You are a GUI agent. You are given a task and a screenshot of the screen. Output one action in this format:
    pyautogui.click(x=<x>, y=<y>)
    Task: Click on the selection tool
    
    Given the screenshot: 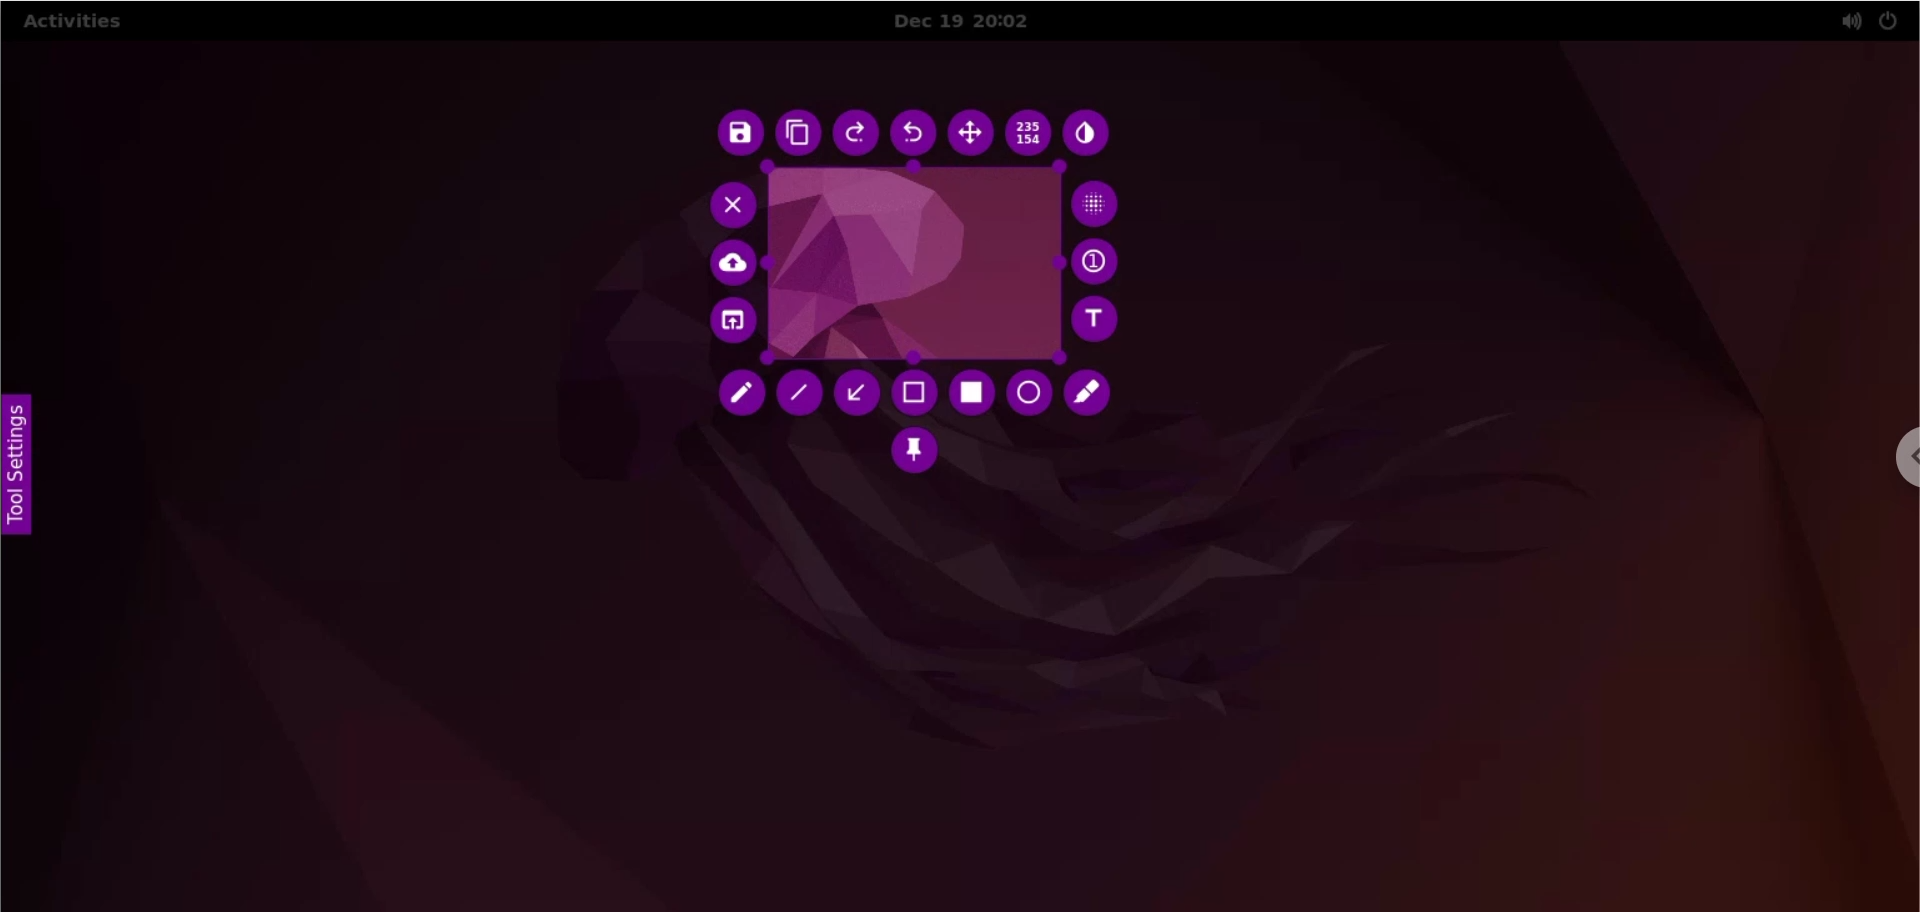 What is the action you would take?
    pyautogui.click(x=917, y=392)
    